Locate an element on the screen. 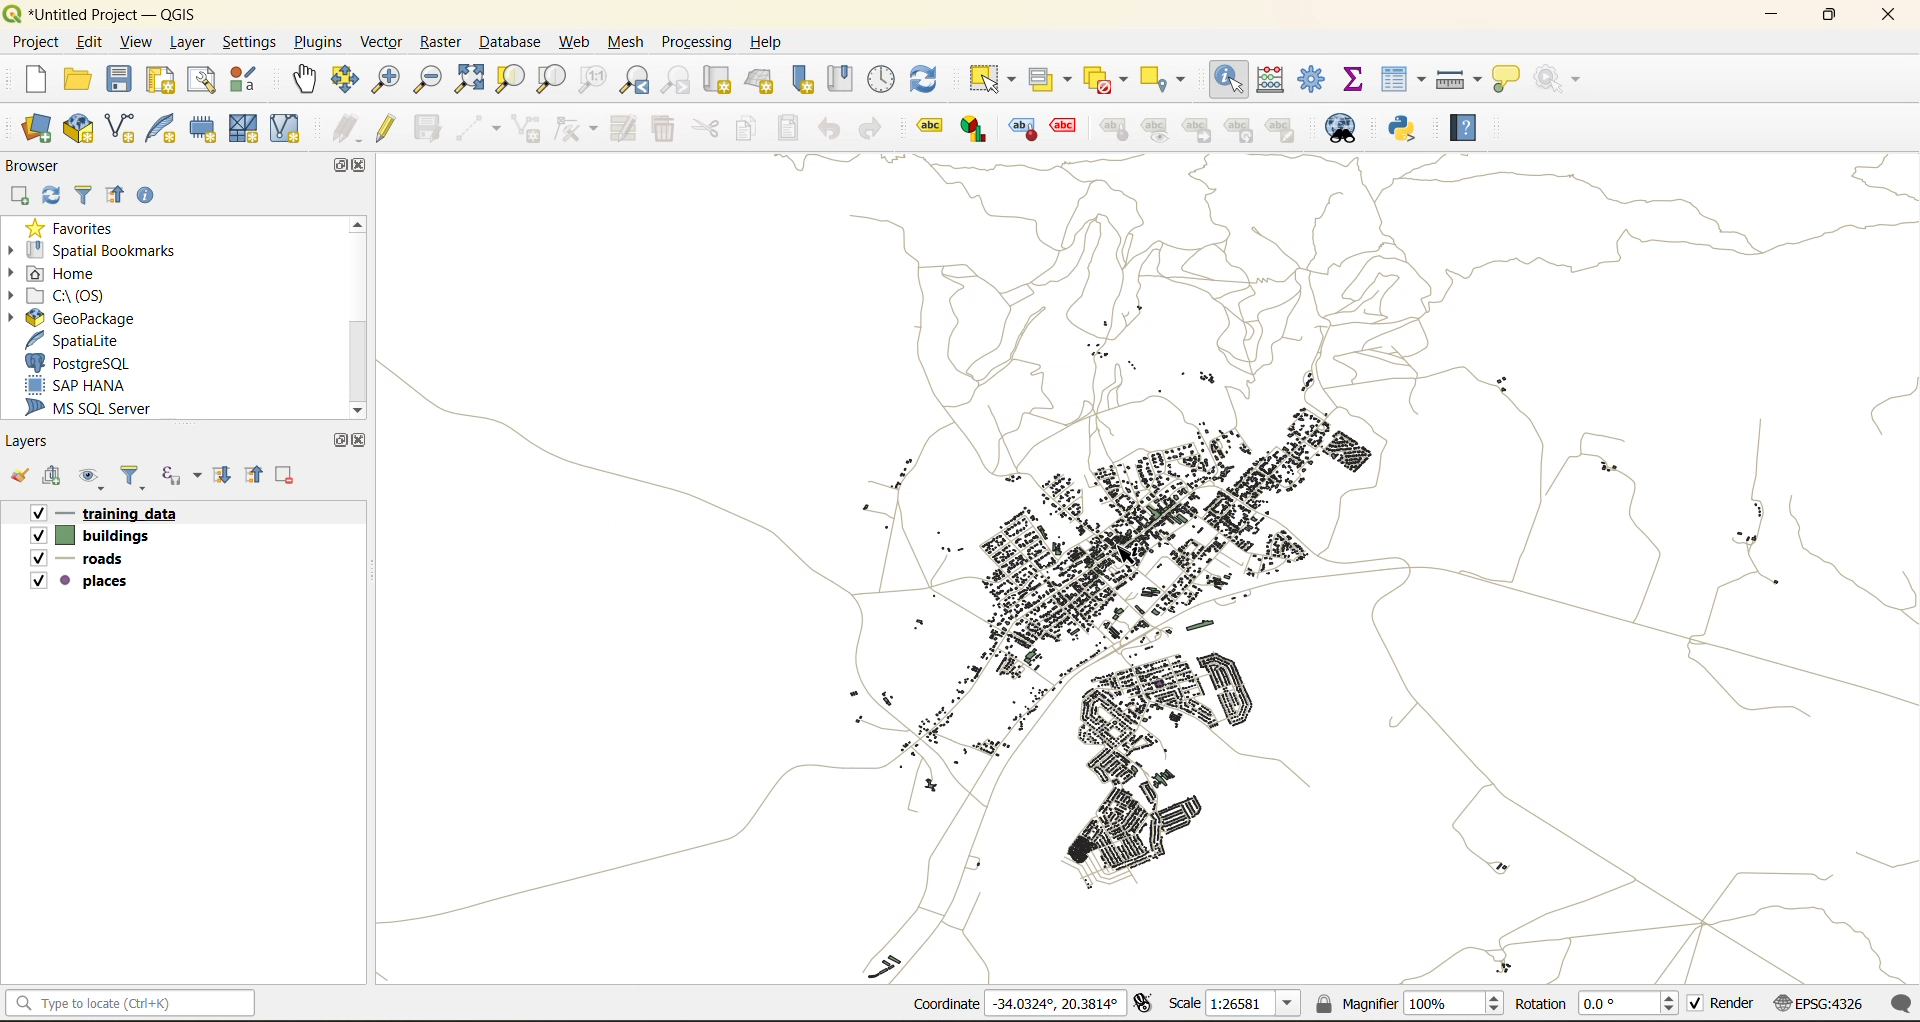 The height and width of the screenshot is (1022, 1920). minimize is located at coordinates (1765, 18).